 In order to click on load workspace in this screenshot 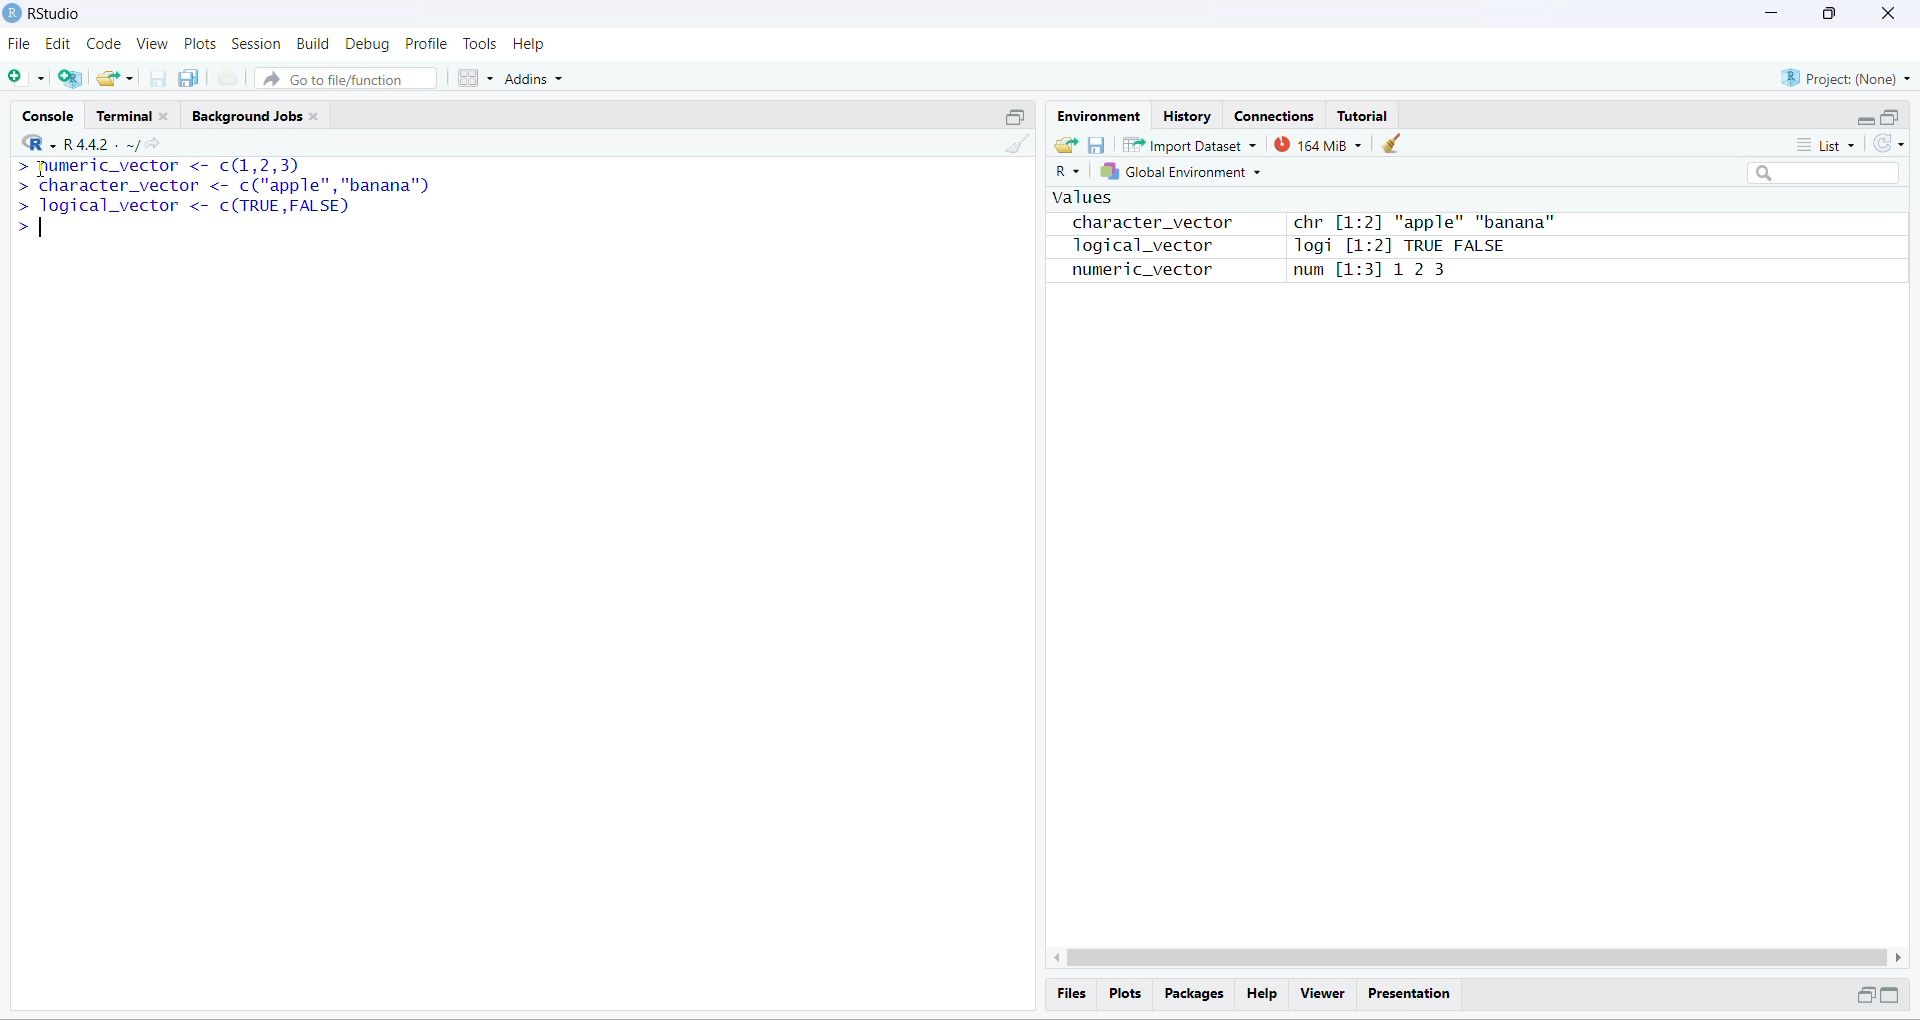, I will do `click(1064, 143)`.